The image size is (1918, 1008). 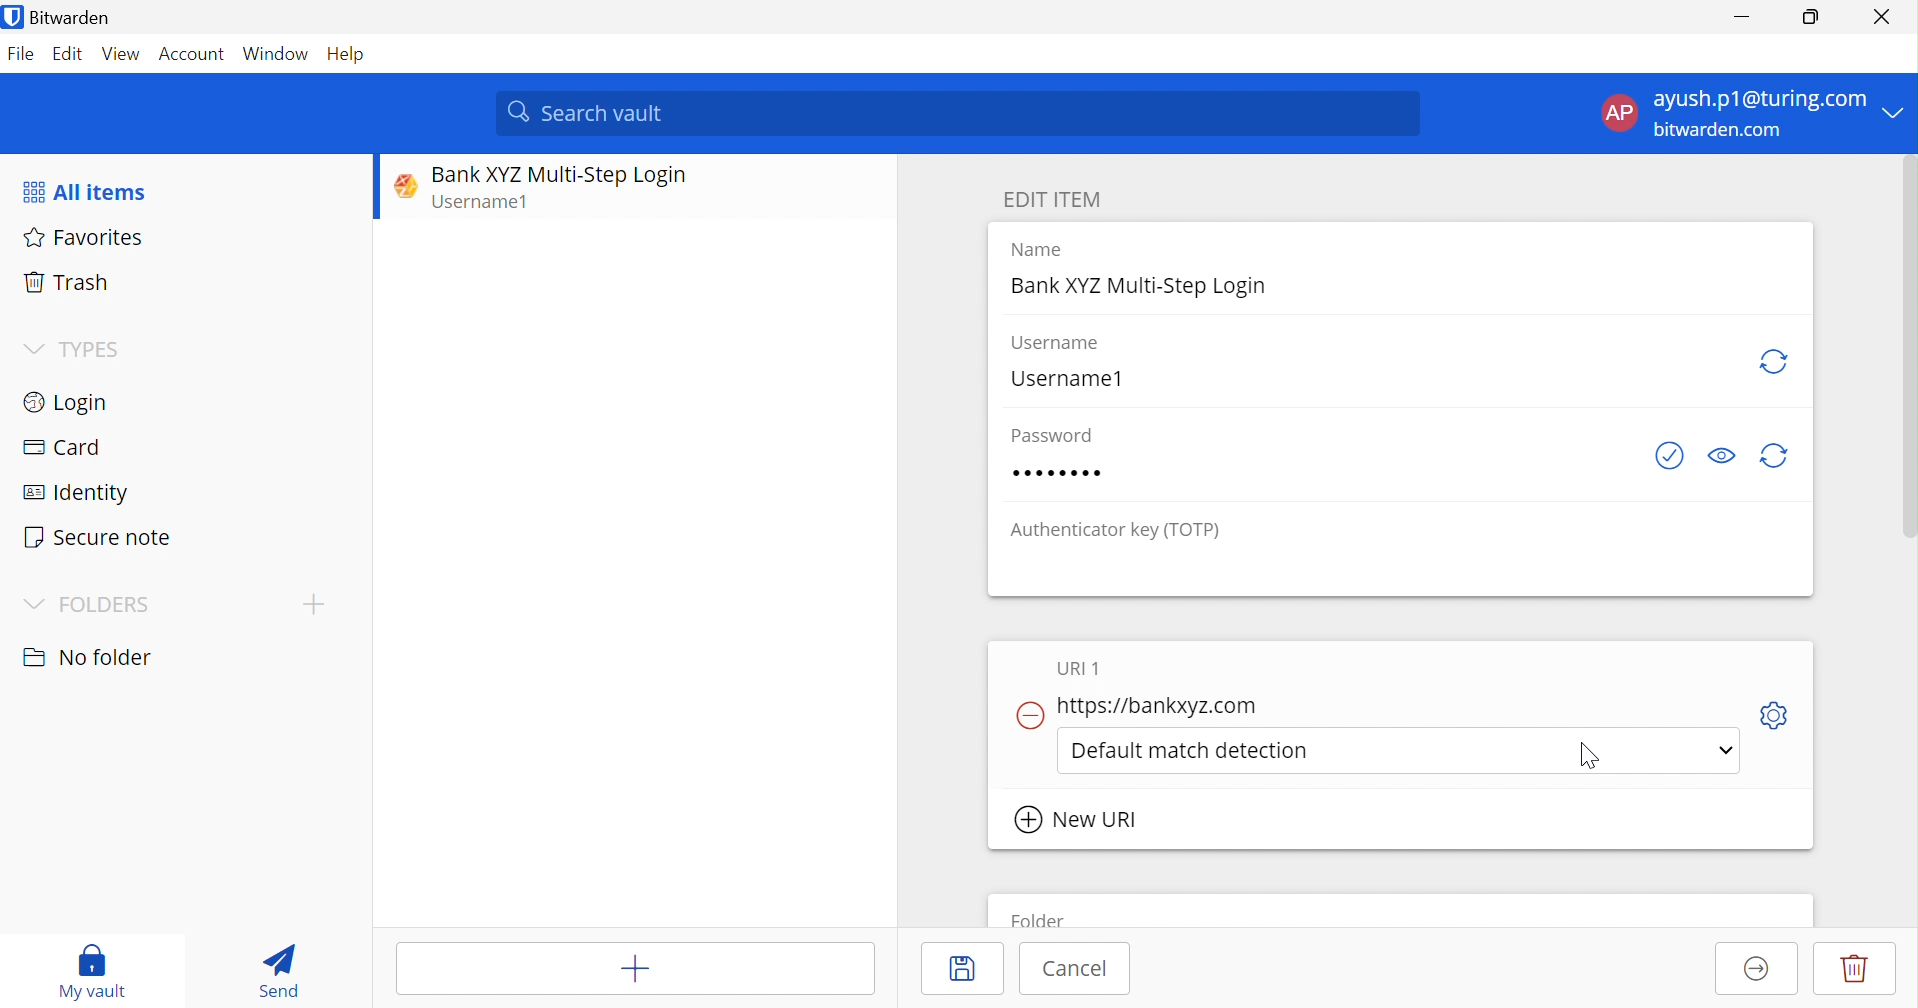 What do you see at coordinates (1776, 361) in the screenshot?
I see `Regenerate username` at bounding box center [1776, 361].